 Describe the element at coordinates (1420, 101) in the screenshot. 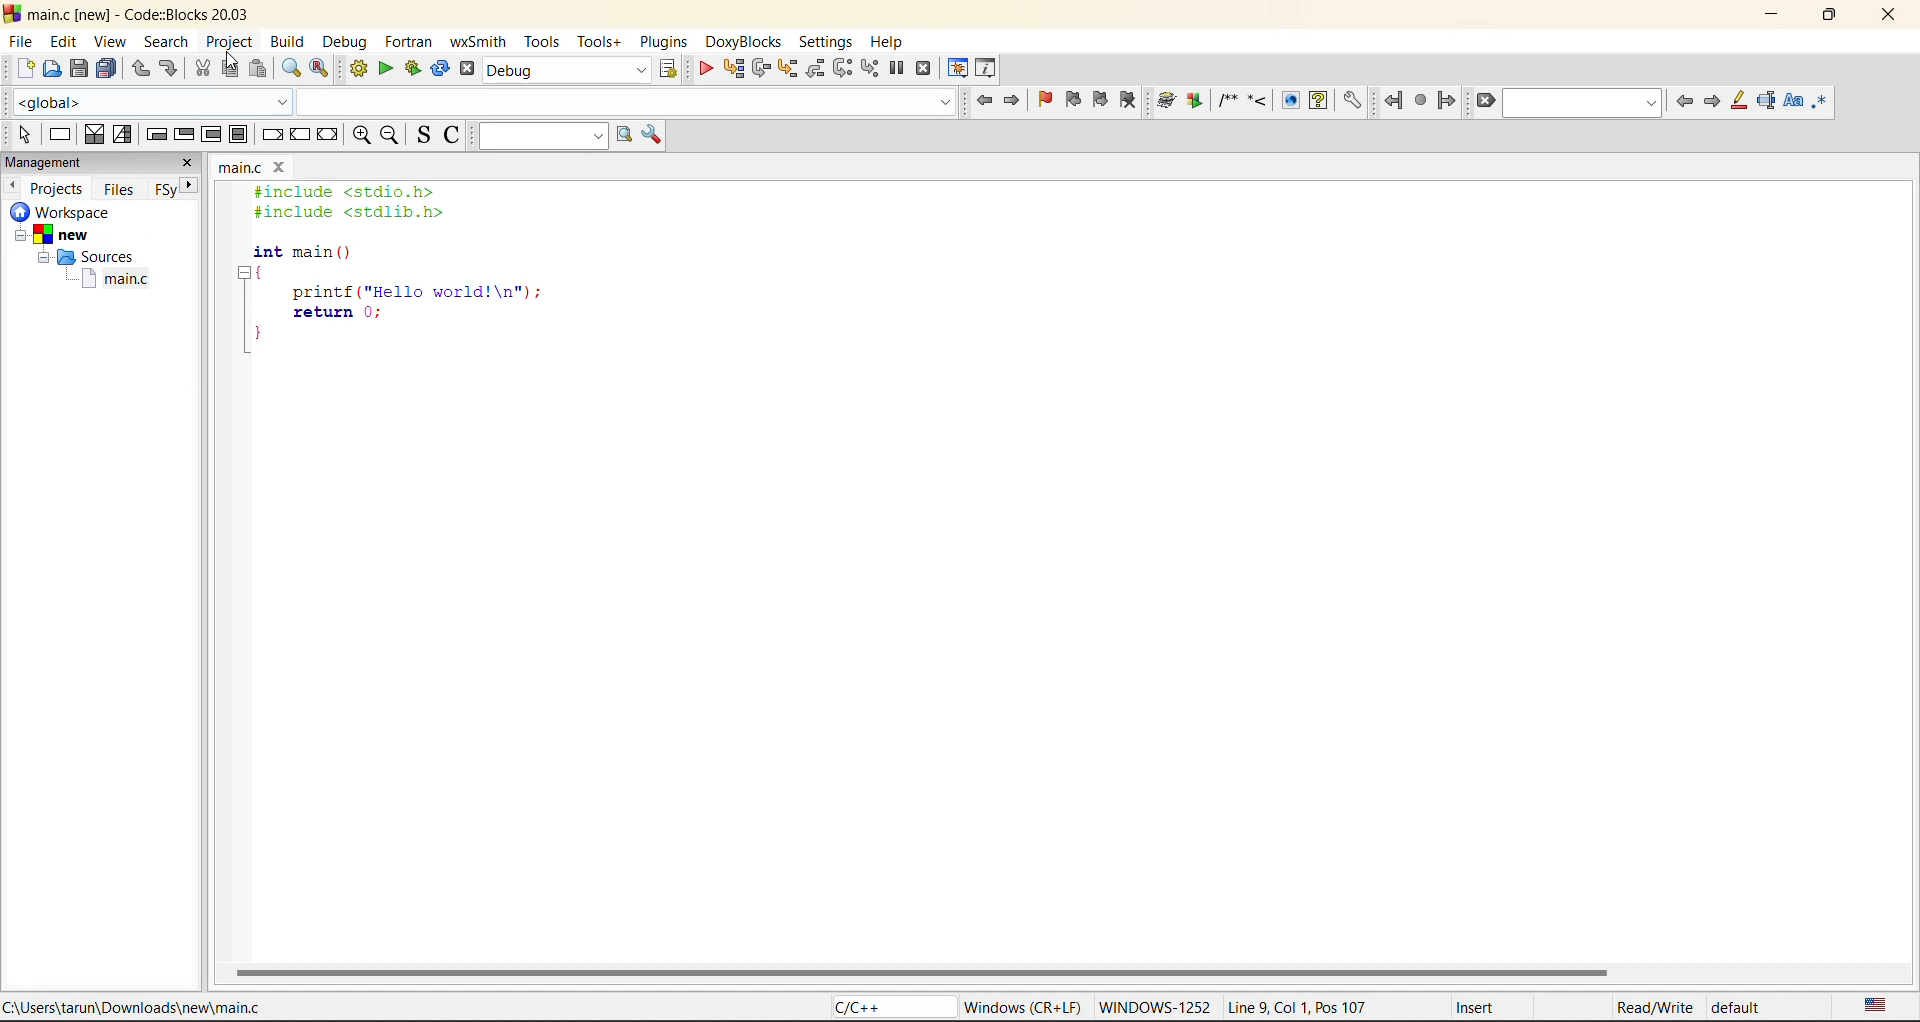

I see `last jump` at that location.